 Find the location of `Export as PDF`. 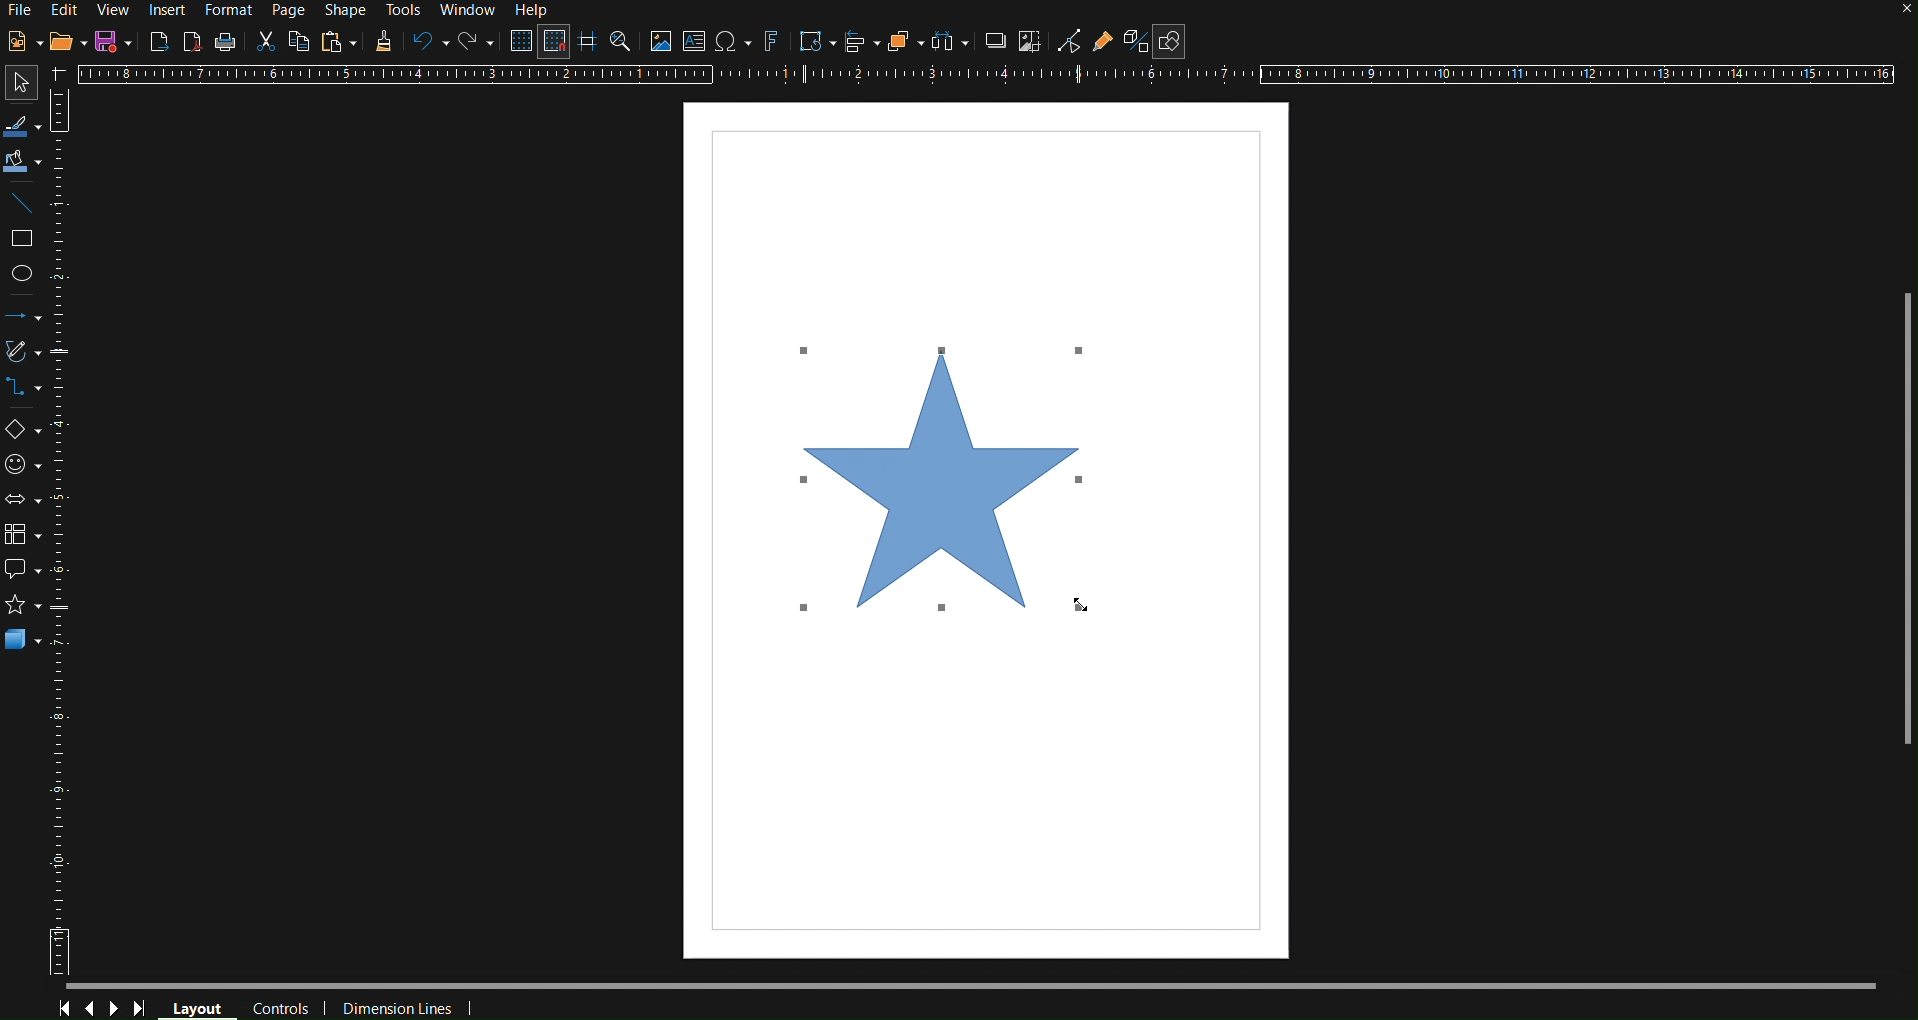

Export as PDF is located at coordinates (193, 41).